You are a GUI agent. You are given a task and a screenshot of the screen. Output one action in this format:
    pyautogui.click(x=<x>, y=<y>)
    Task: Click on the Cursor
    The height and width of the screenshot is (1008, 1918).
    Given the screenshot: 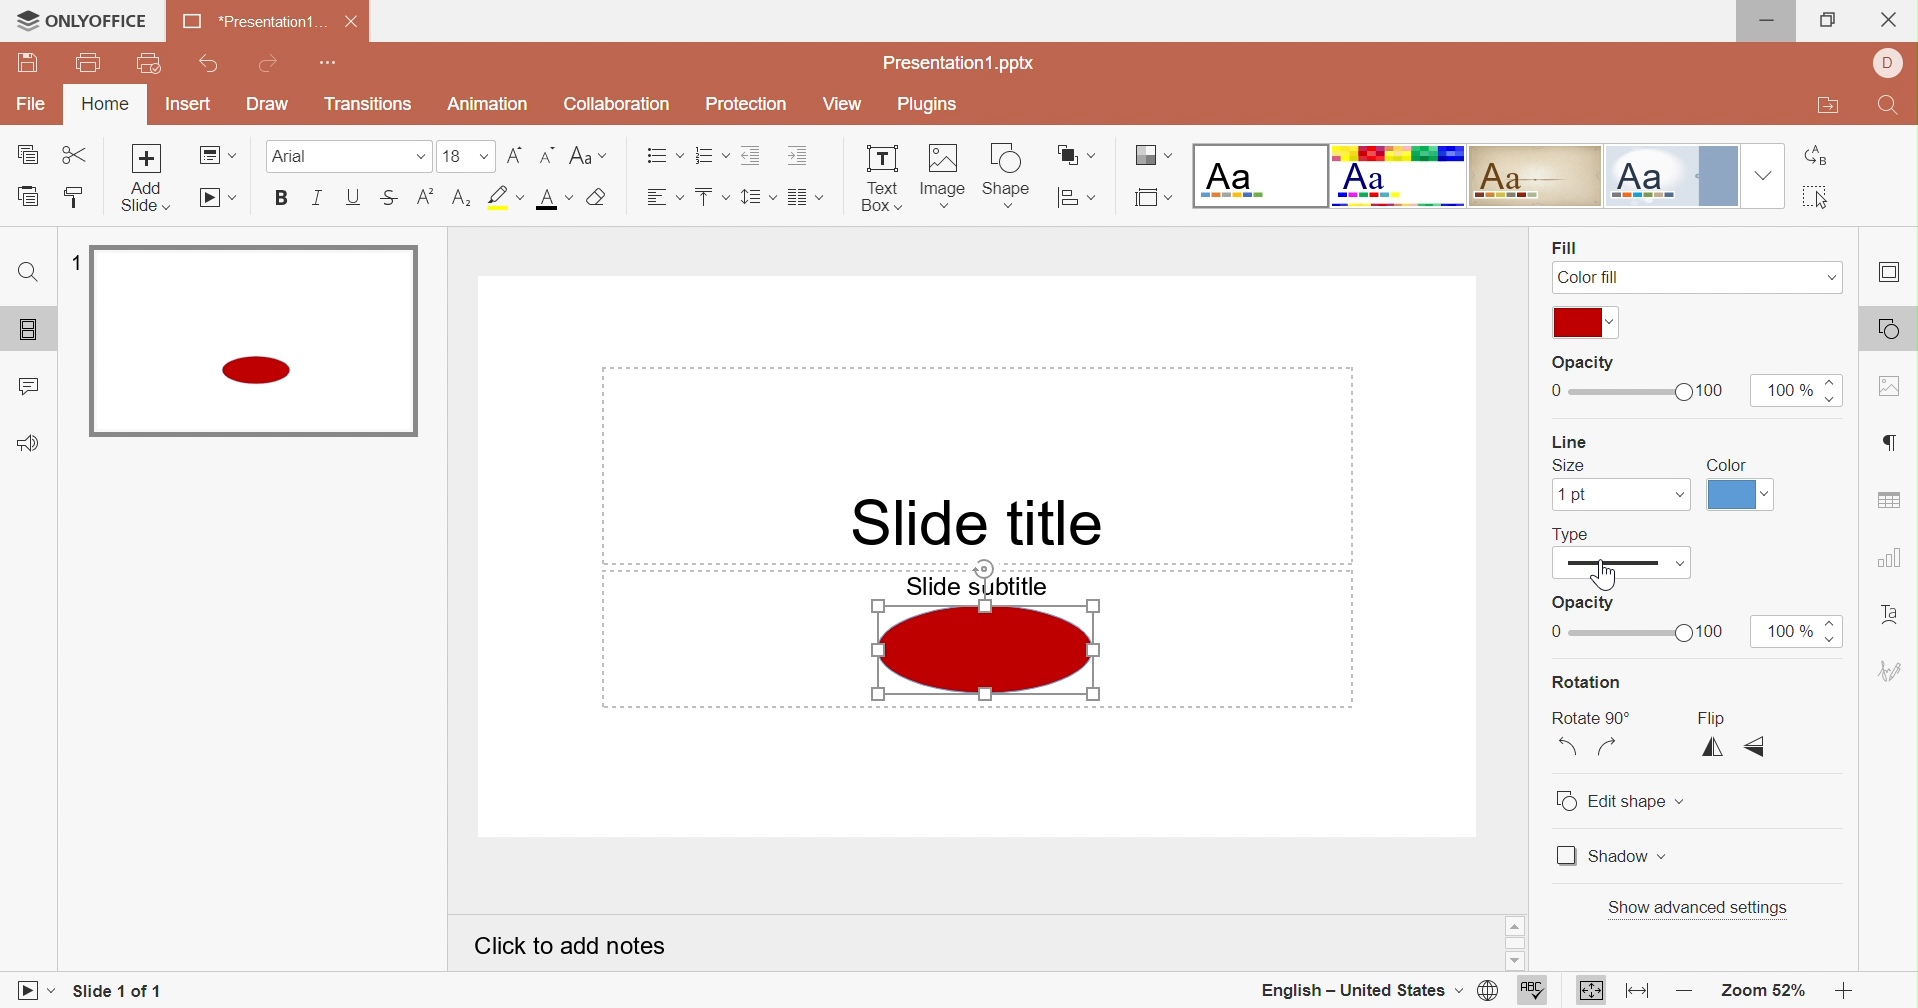 What is the action you would take?
    pyautogui.click(x=1604, y=575)
    